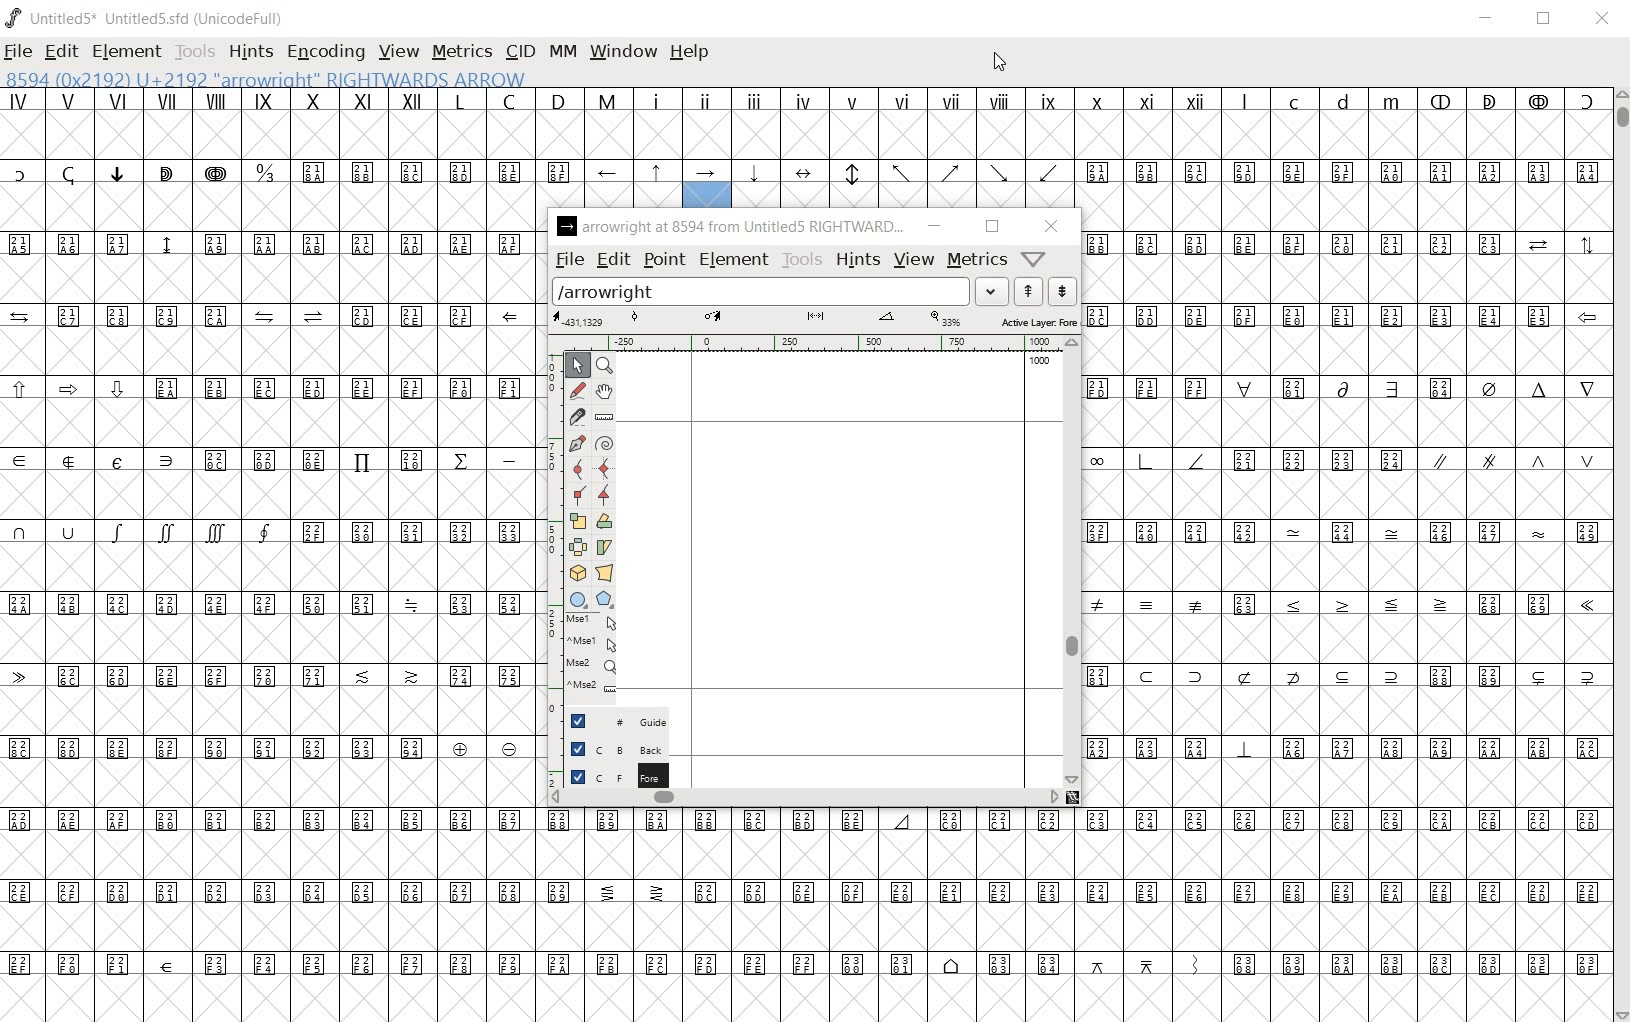  I want to click on close, so click(1052, 228).